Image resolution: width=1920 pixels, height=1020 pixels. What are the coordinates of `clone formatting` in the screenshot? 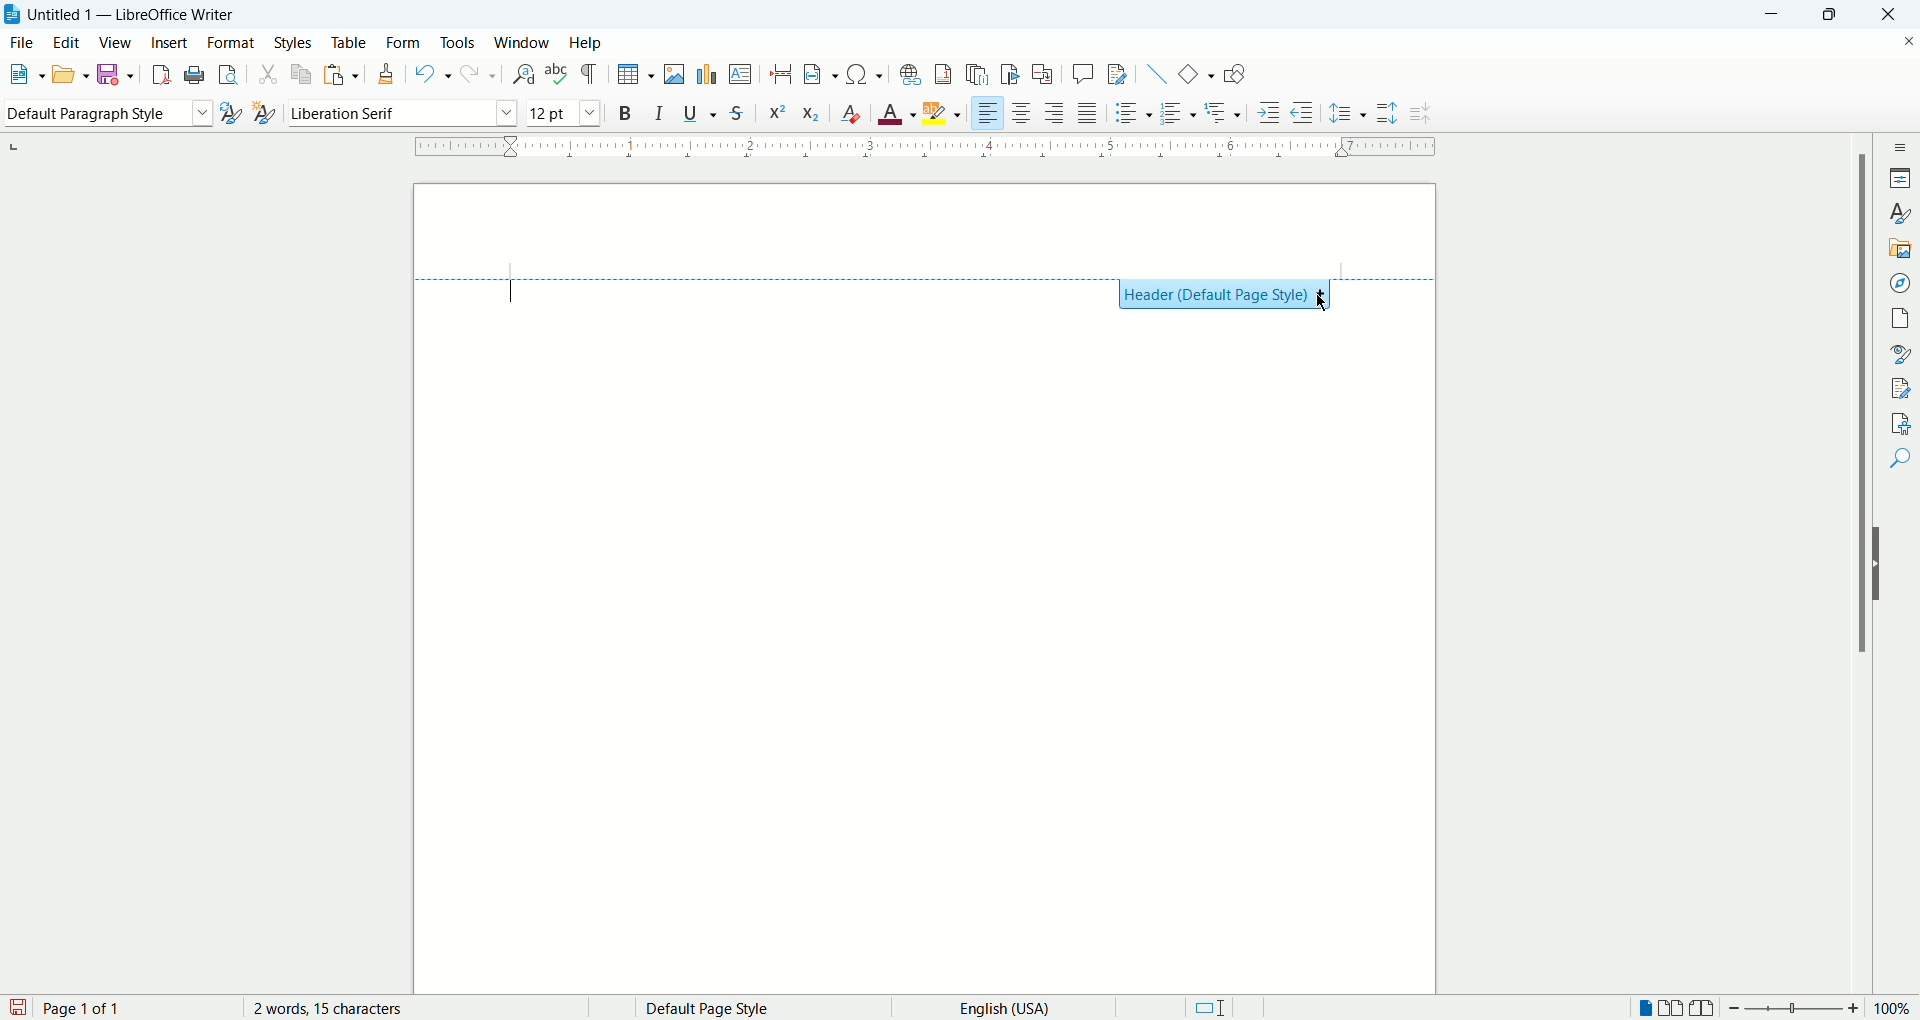 It's located at (386, 75).